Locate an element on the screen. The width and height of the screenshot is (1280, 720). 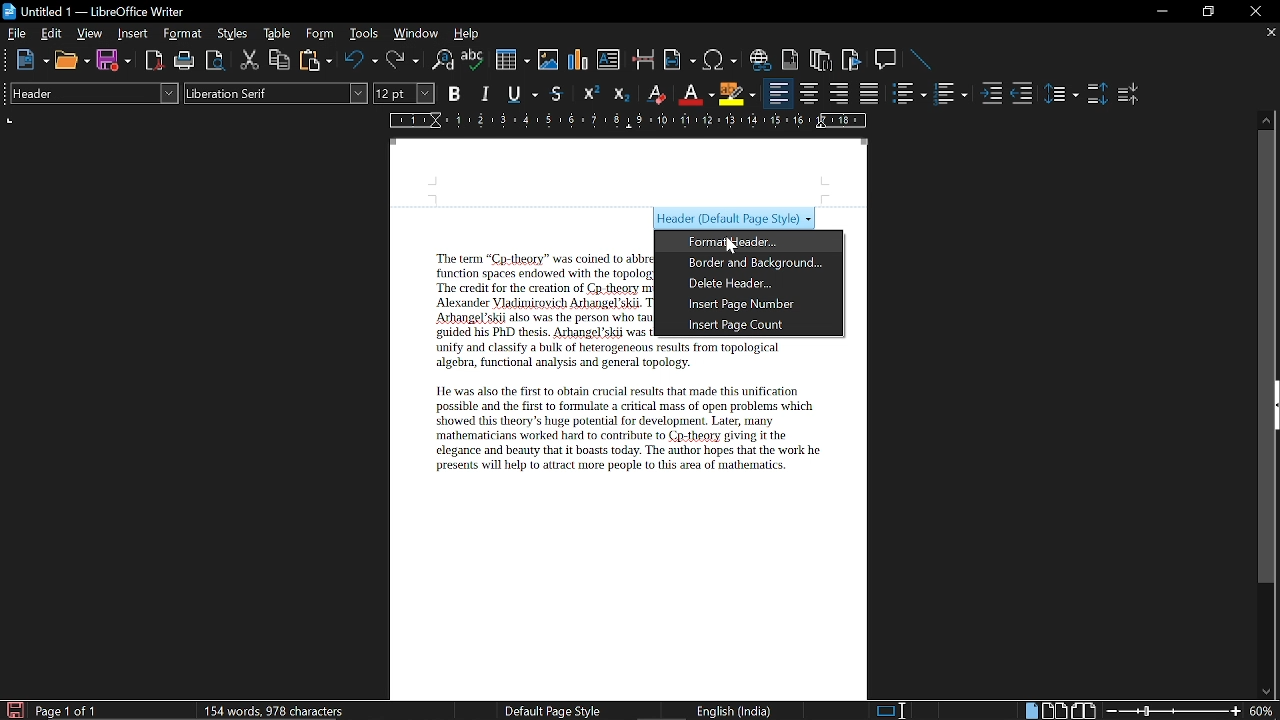
Insert endnote is located at coordinates (790, 60).